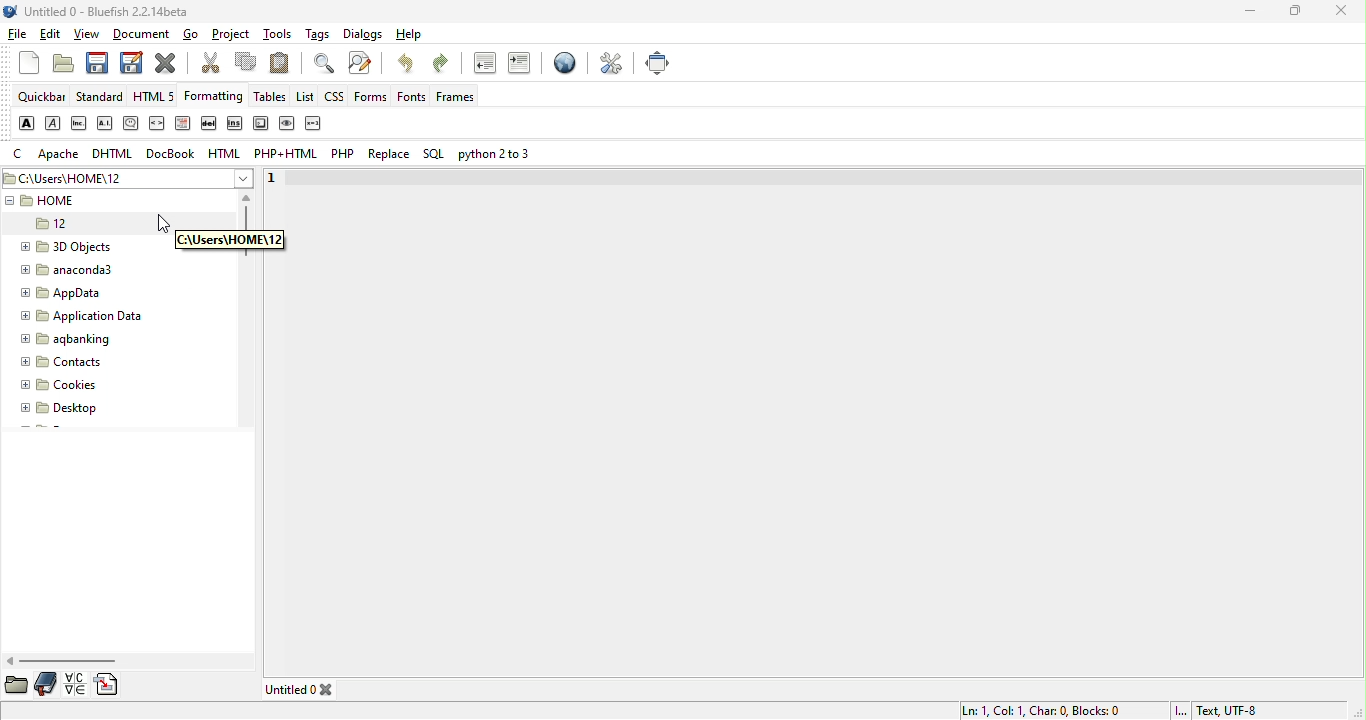 The width and height of the screenshot is (1366, 720). What do you see at coordinates (75, 684) in the screenshot?
I see `charmap` at bounding box center [75, 684].